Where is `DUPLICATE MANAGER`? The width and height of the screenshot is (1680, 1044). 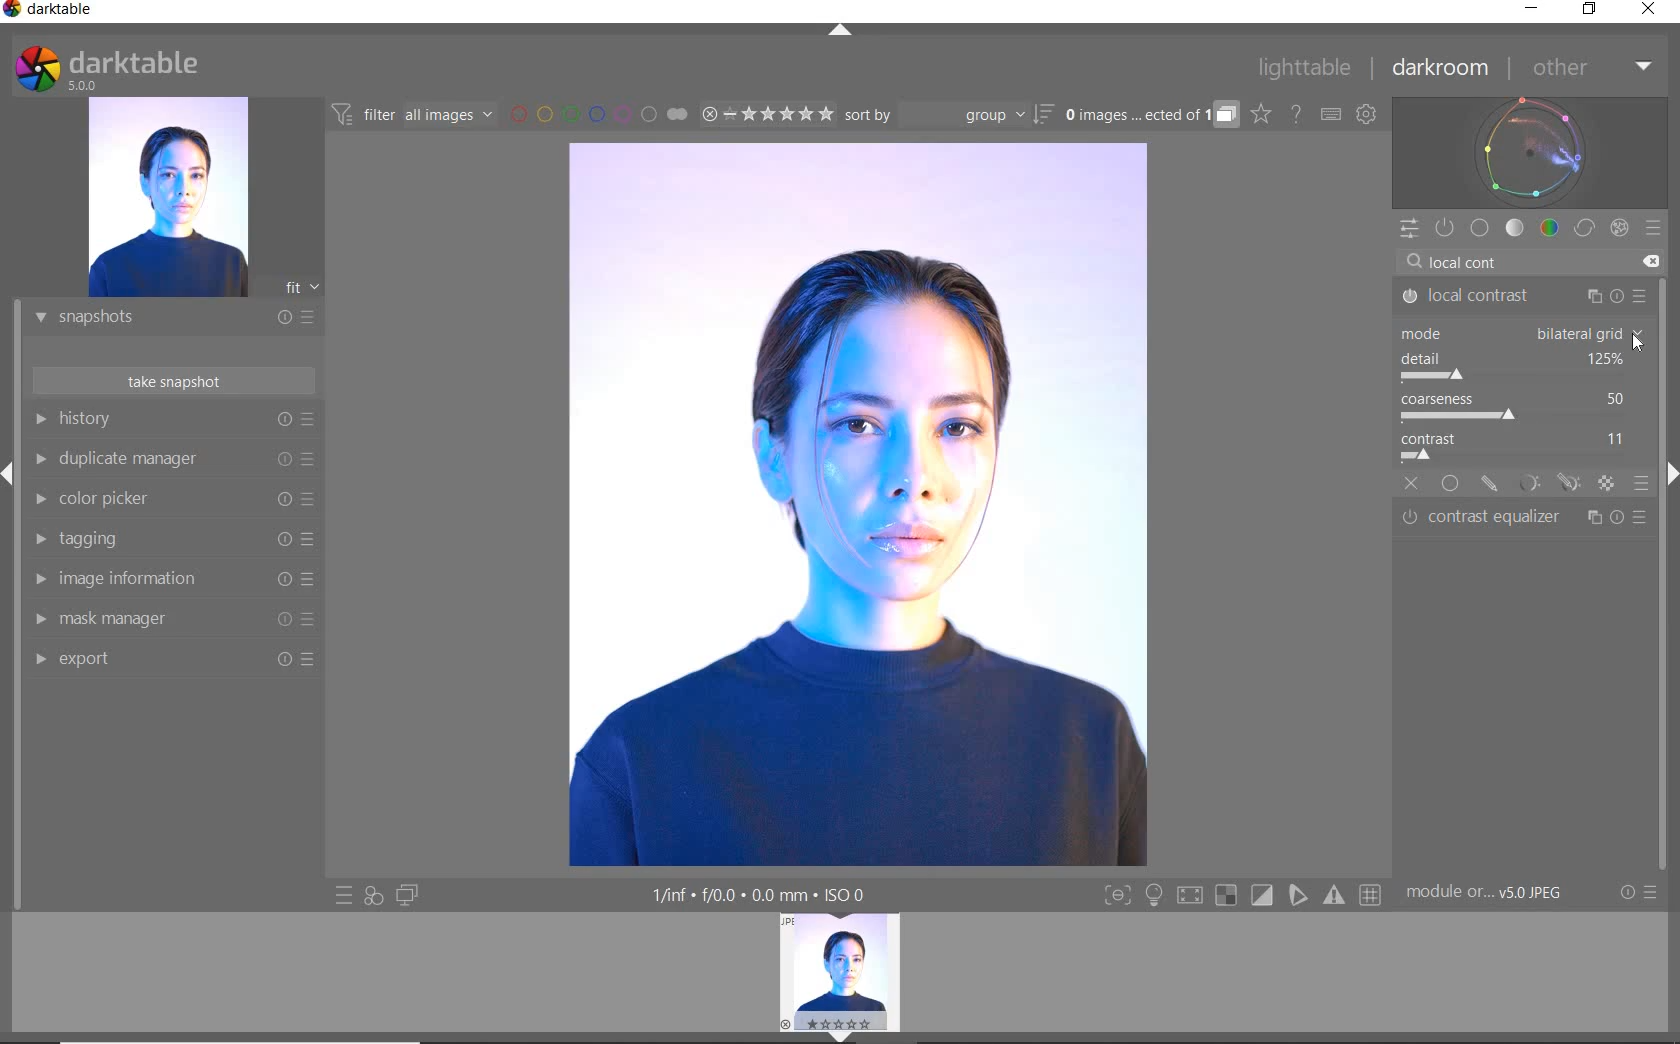
DUPLICATE MANAGER is located at coordinates (172, 459).